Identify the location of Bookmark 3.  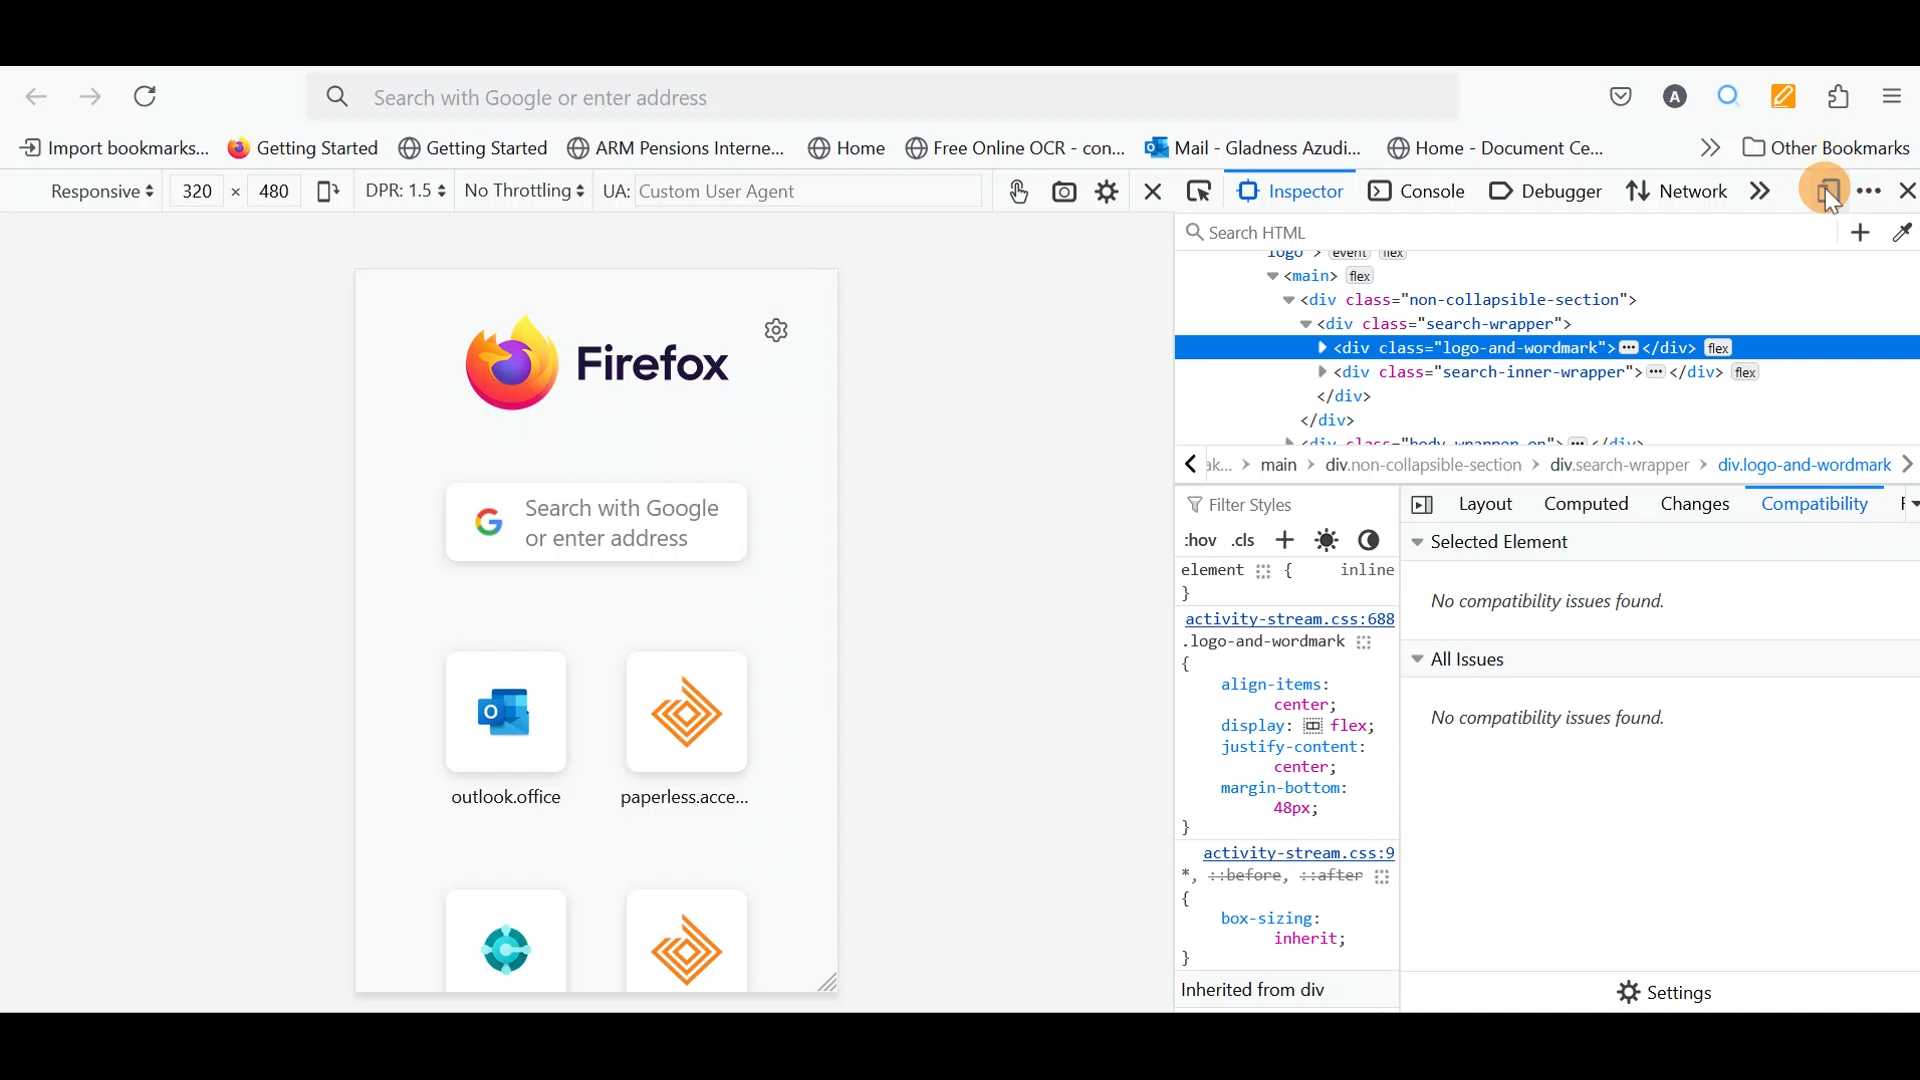
(474, 150).